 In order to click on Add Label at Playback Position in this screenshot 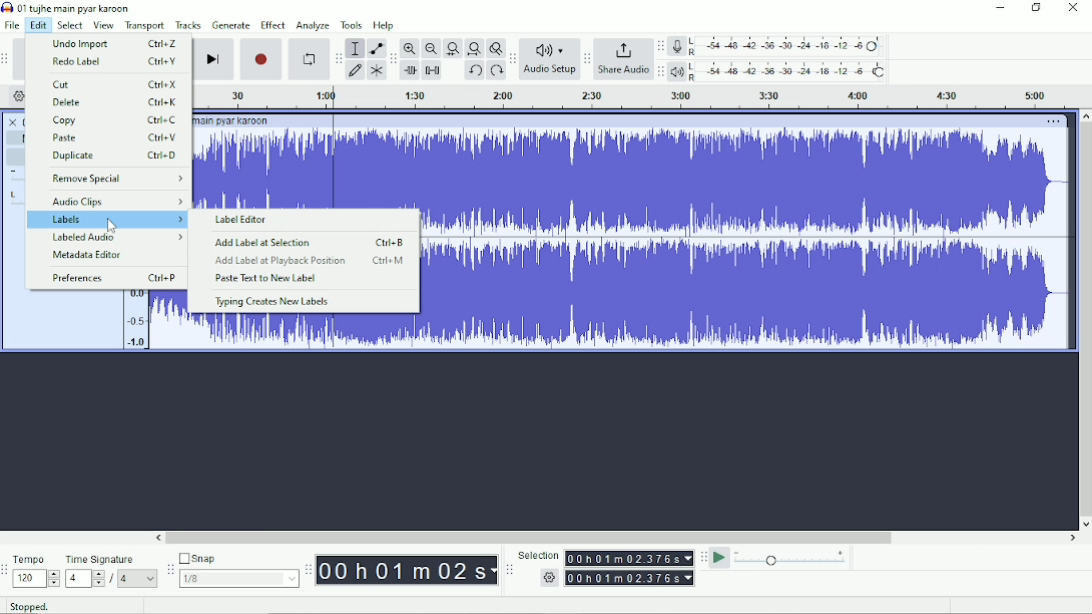, I will do `click(310, 261)`.